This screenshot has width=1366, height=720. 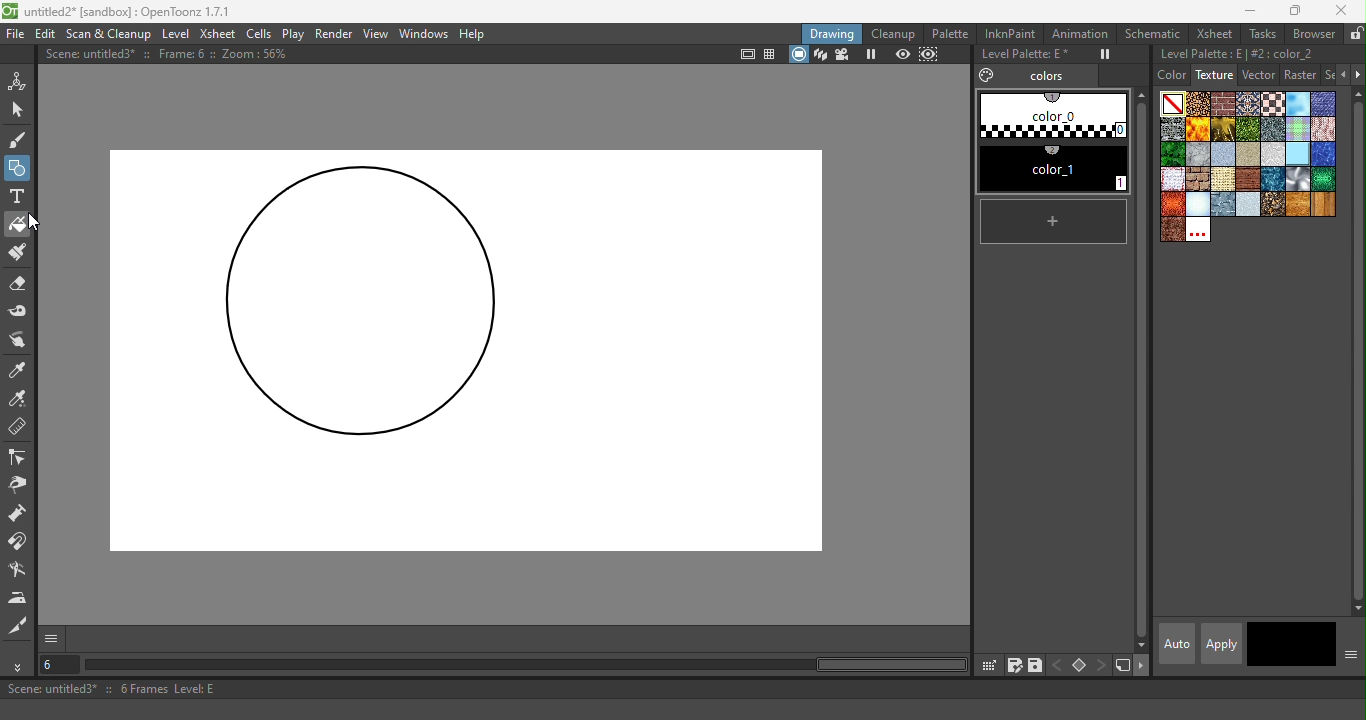 What do you see at coordinates (1291, 11) in the screenshot?
I see `Maximize` at bounding box center [1291, 11].